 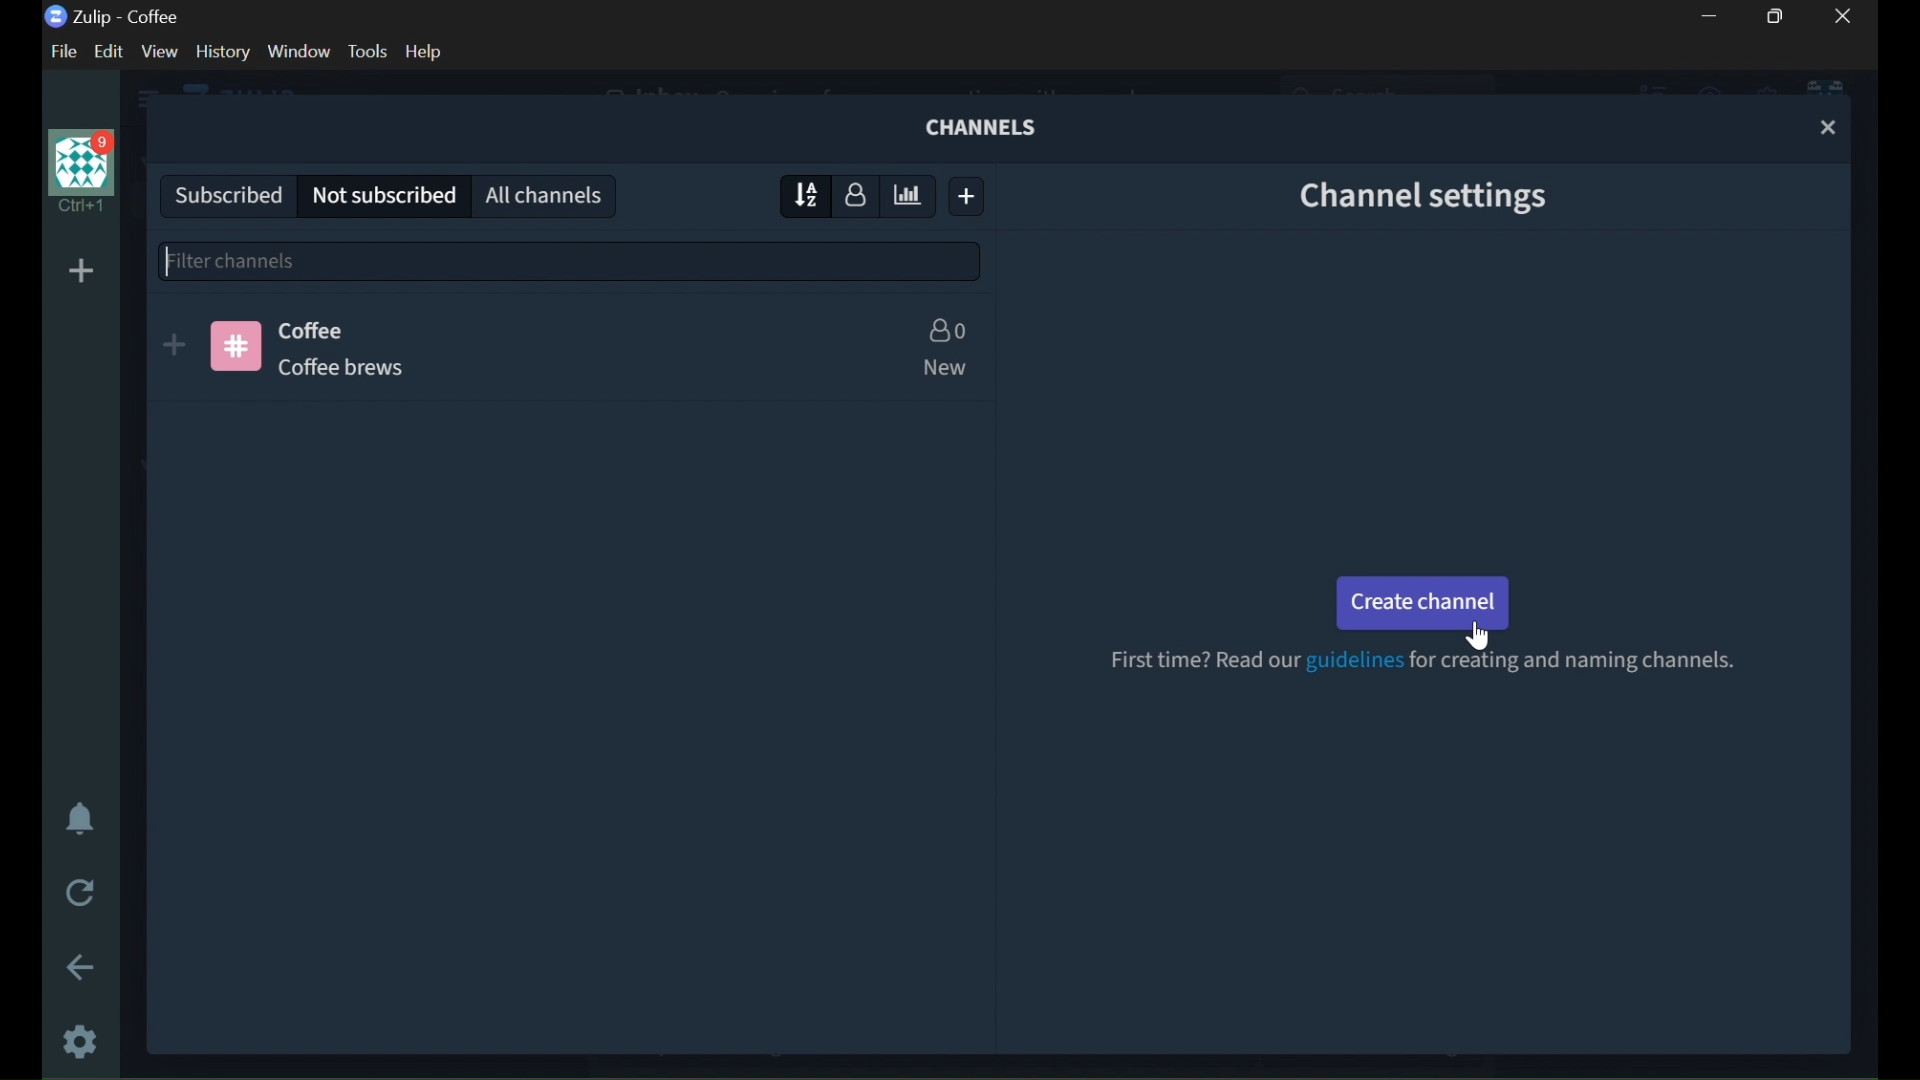 What do you see at coordinates (857, 194) in the screenshot?
I see `SORT BY NUMBER` at bounding box center [857, 194].